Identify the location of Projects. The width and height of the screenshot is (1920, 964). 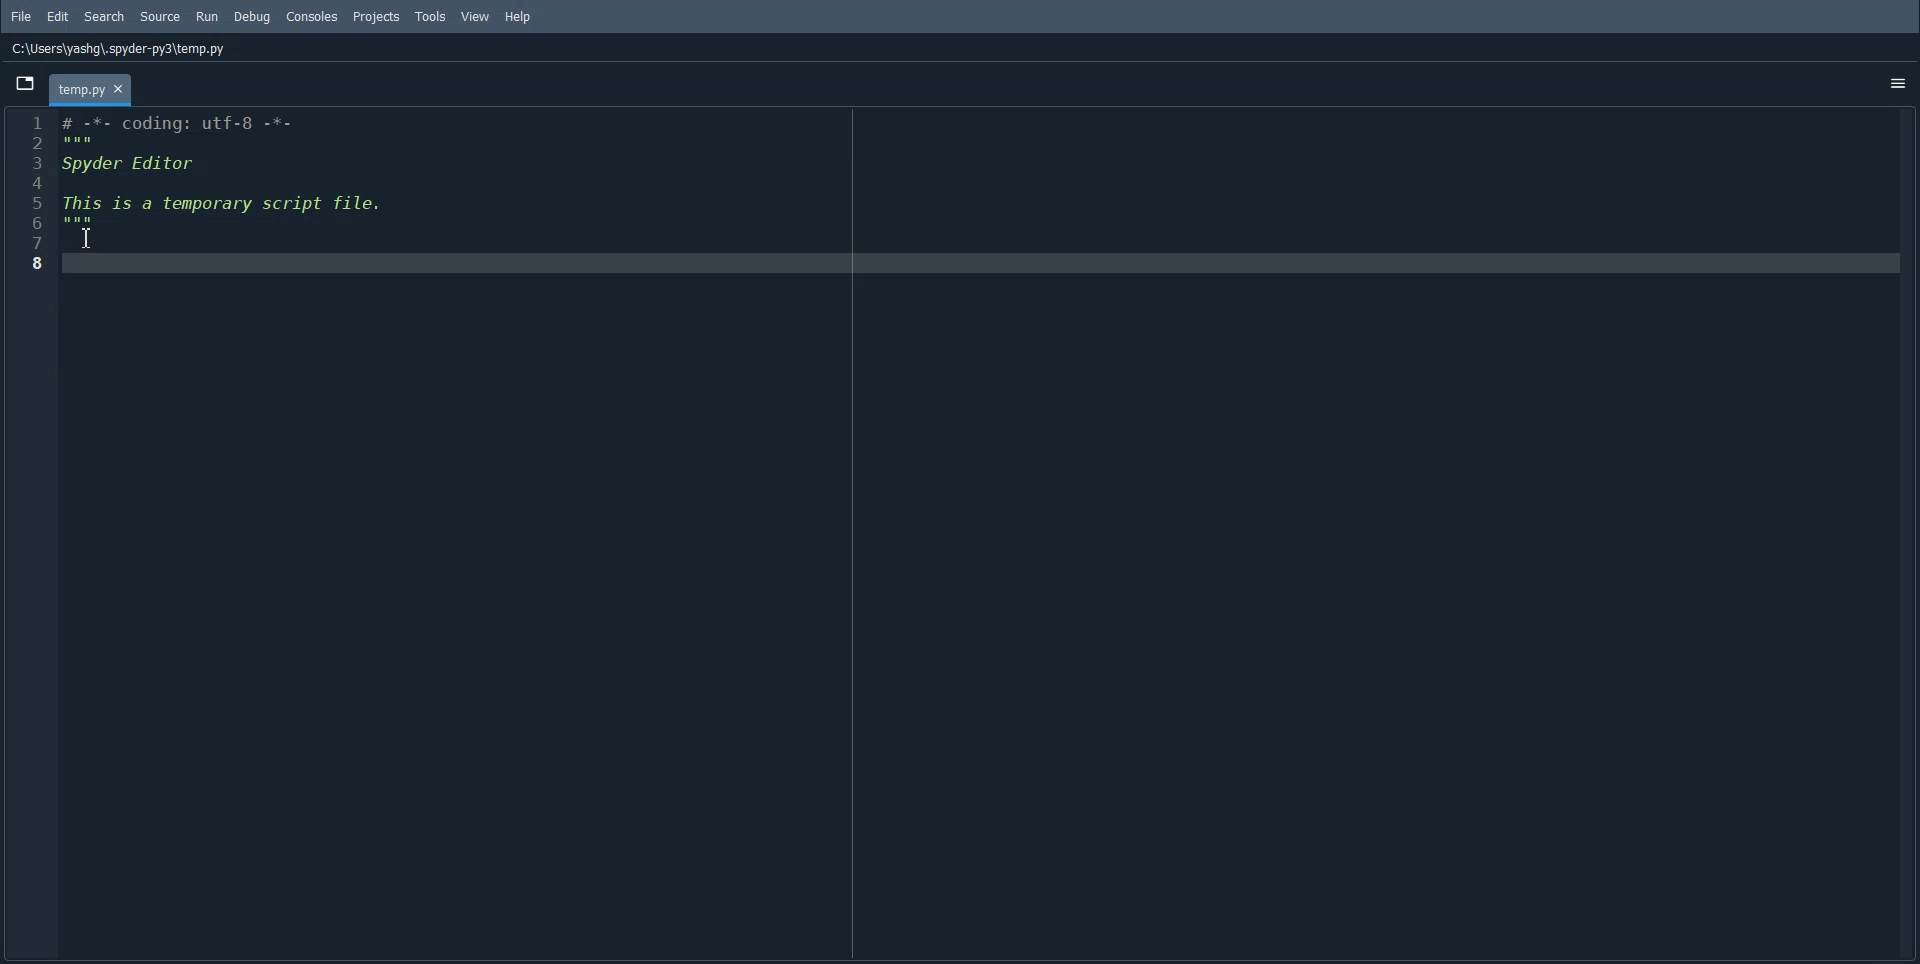
(376, 17).